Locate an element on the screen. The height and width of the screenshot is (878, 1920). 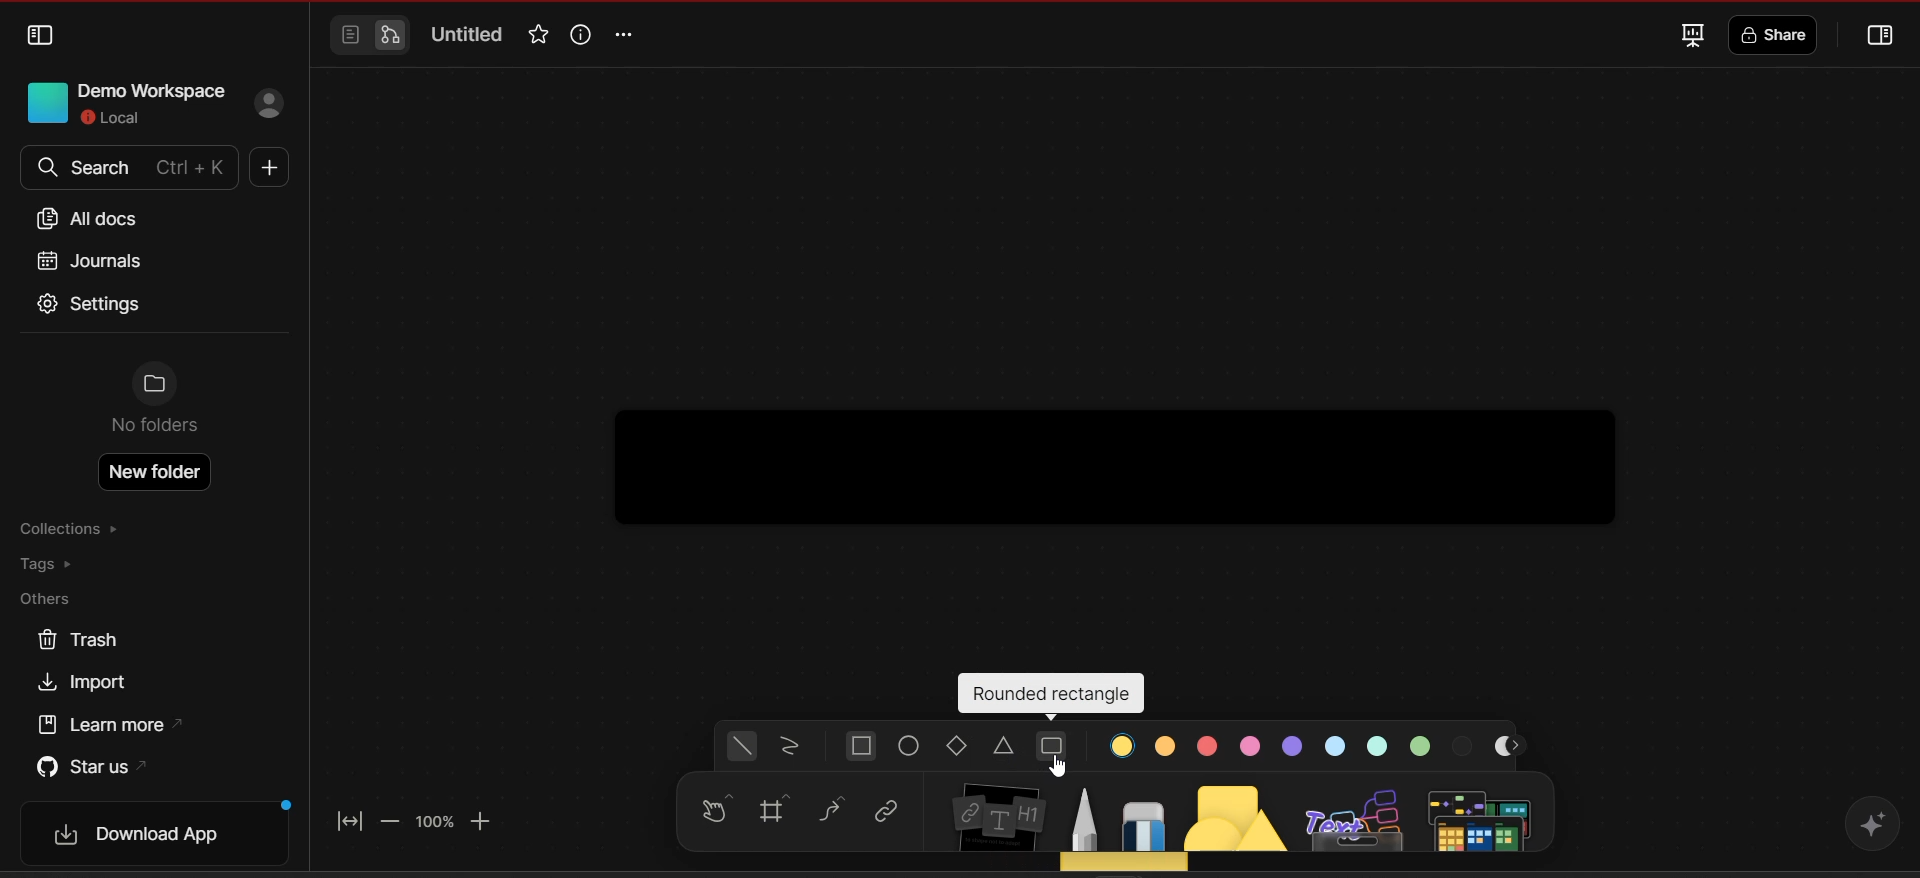
color 5 is located at coordinates (1293, 745).